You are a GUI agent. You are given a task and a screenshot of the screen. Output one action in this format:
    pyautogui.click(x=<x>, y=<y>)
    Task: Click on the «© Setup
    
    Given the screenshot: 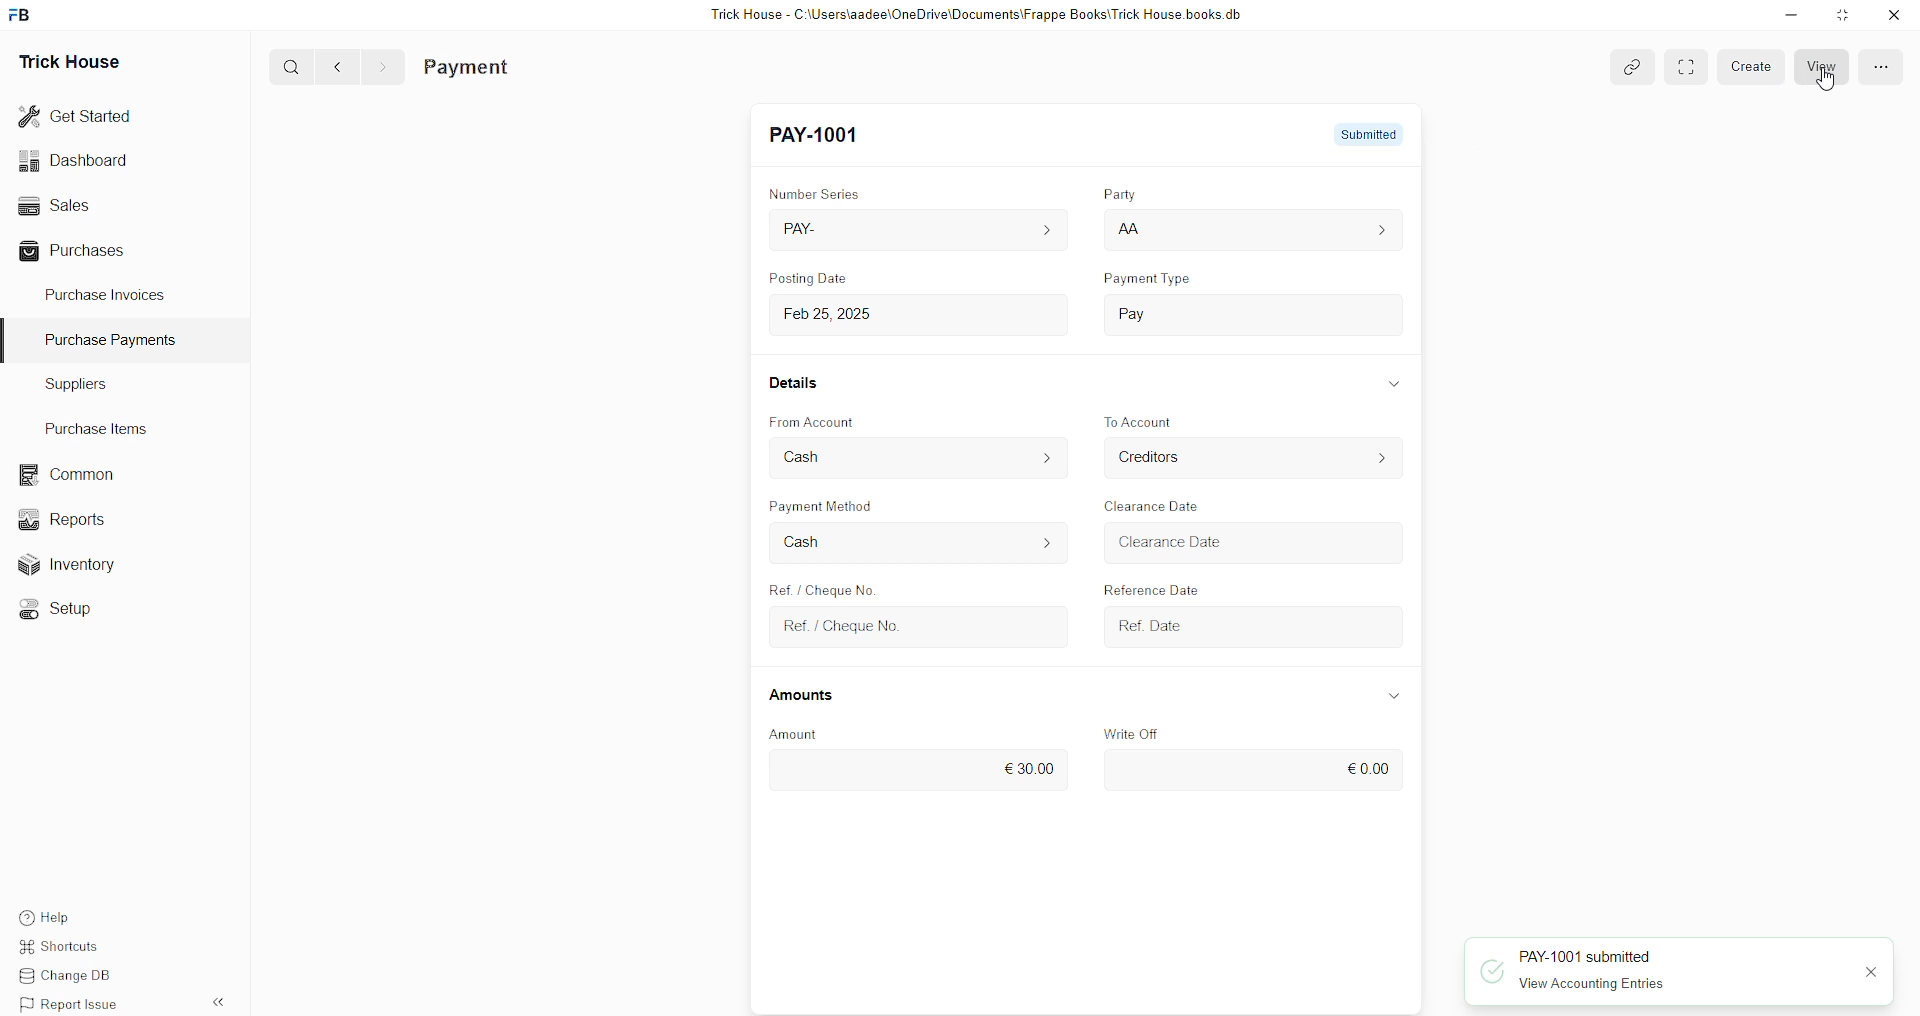 What is the action you would take?
    pyautogui.click(x=62, y=609)
    